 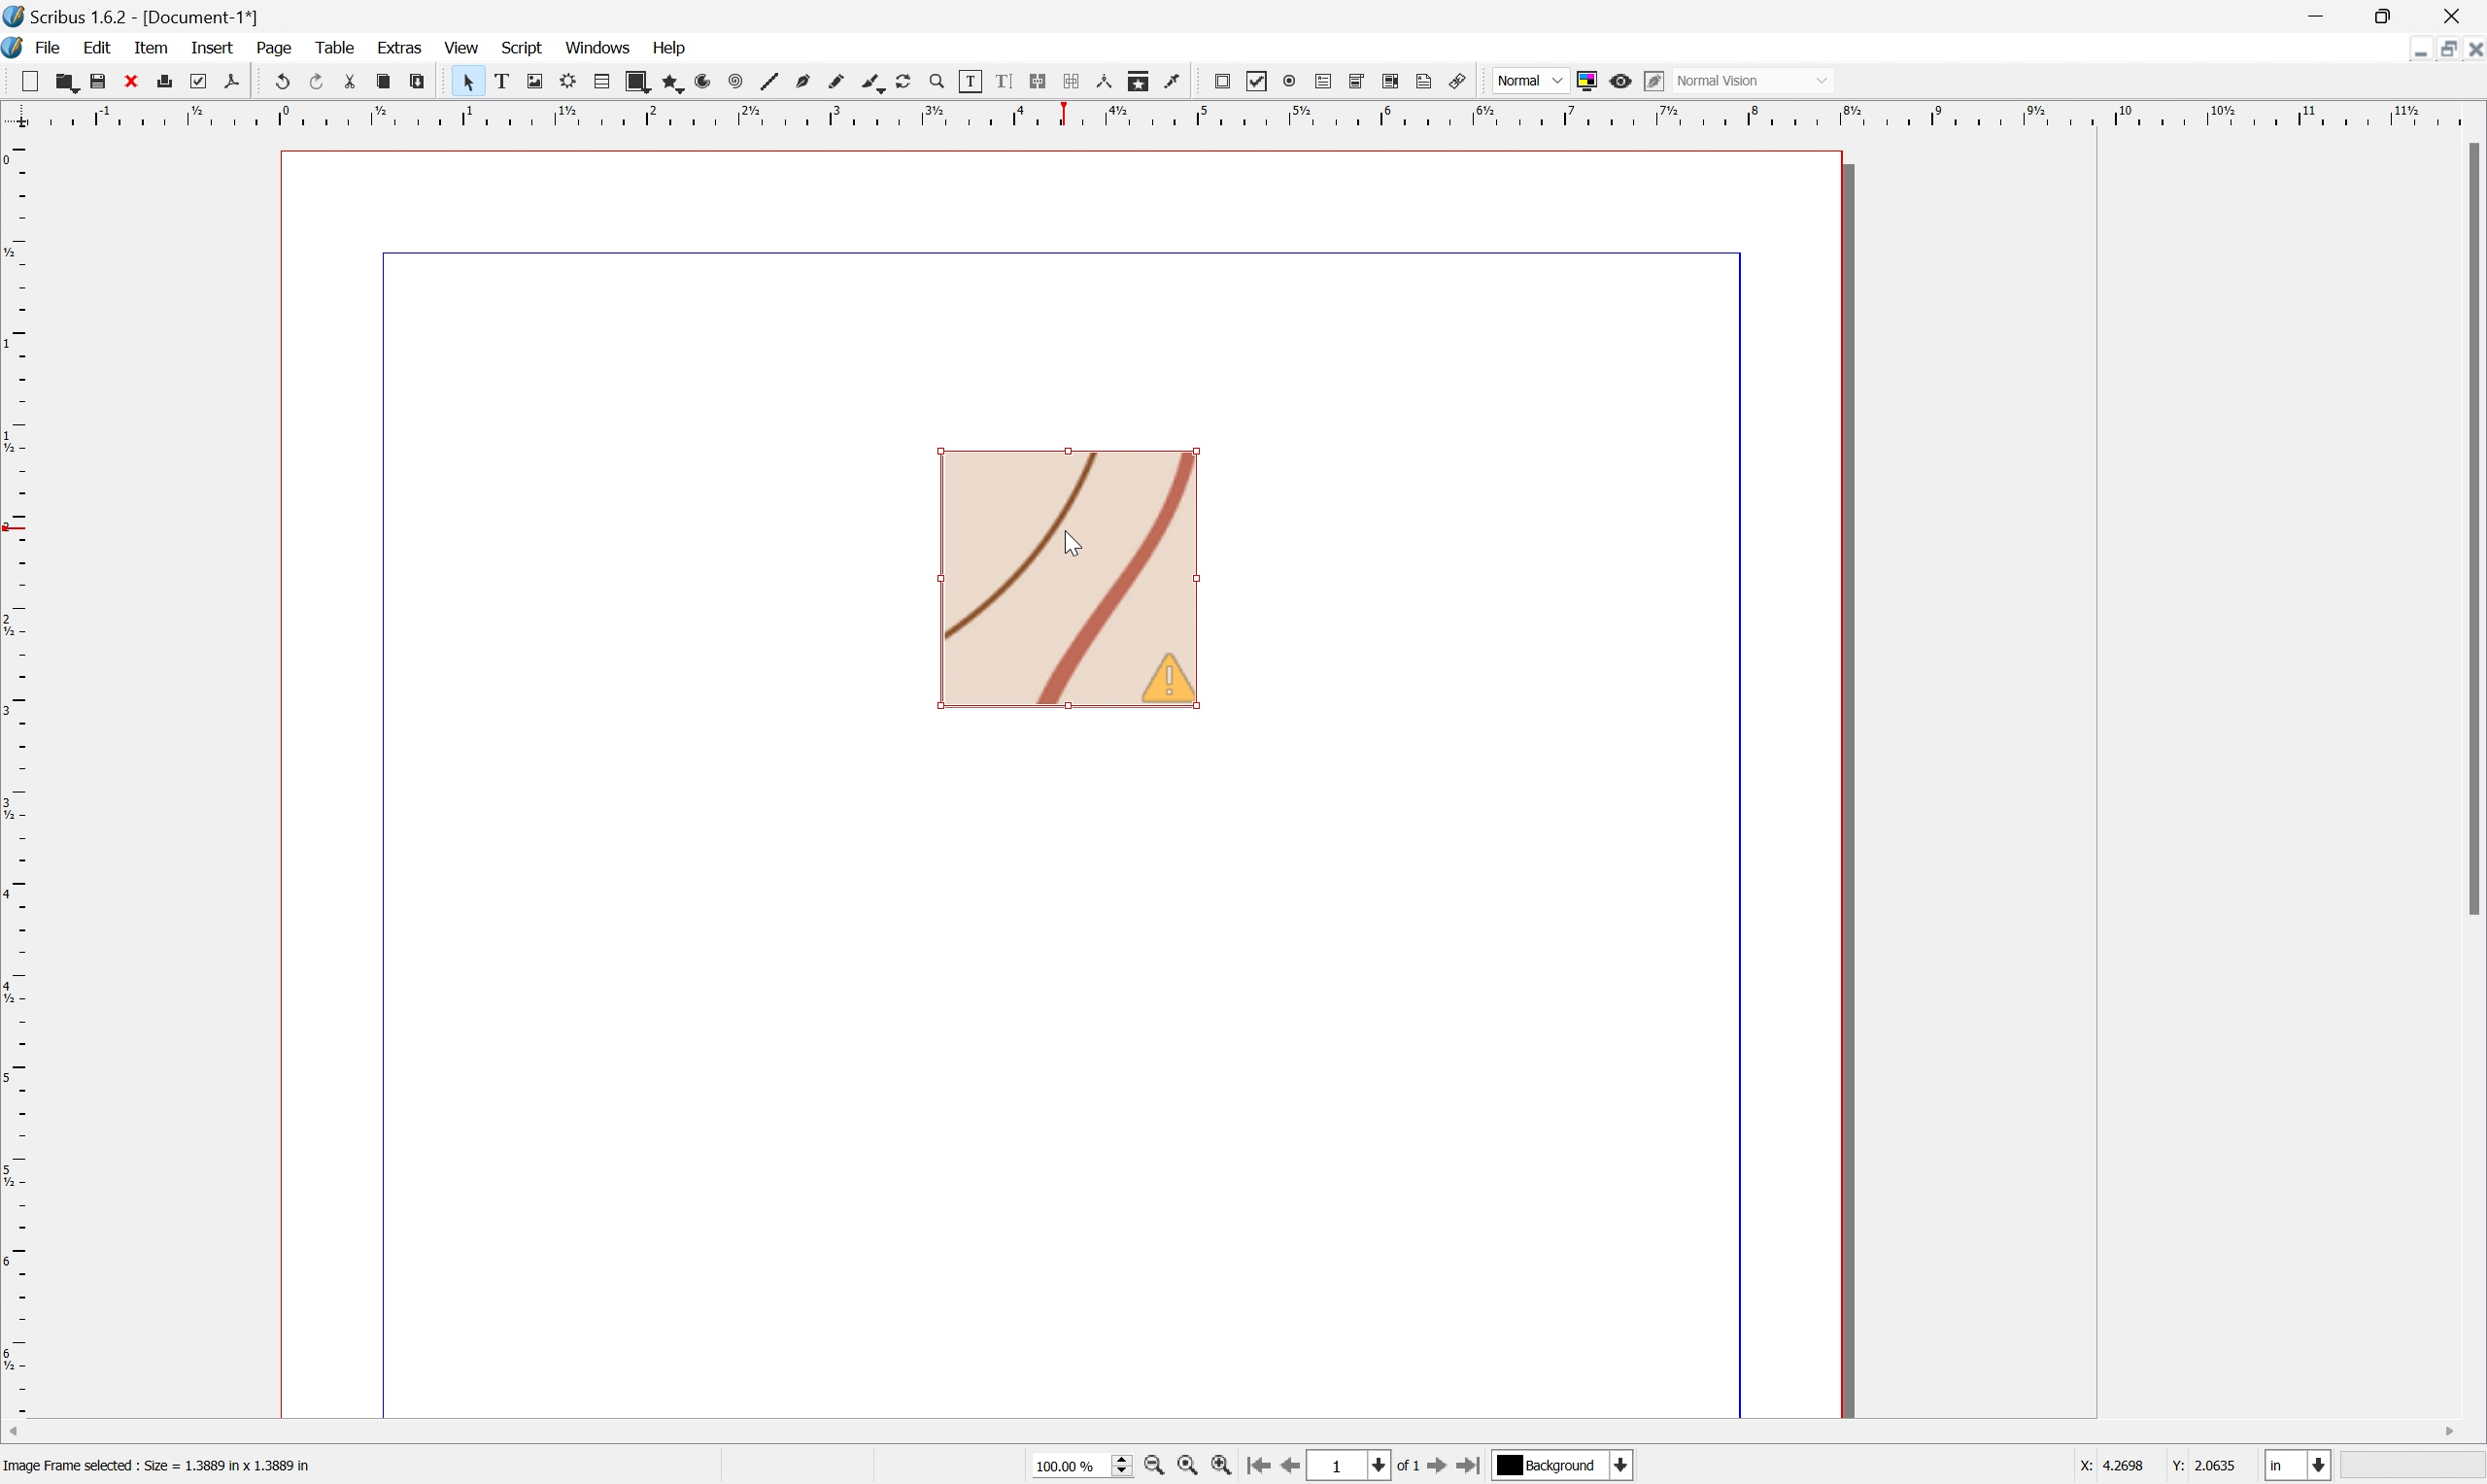 I want to click on Normal, so click(x=1528, y=81).